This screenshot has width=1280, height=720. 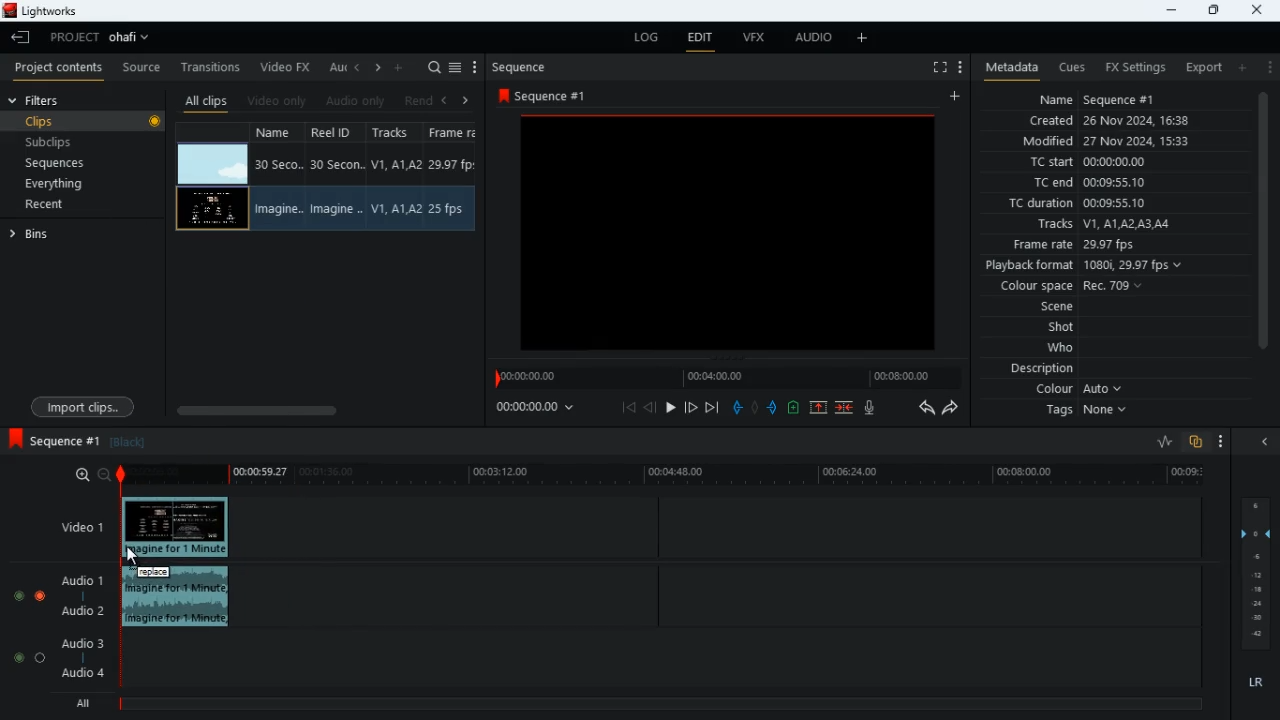 What do you see at coordinates (318, 408) in the screenshot?
I see `scroll` at bounding box center [318, 408].